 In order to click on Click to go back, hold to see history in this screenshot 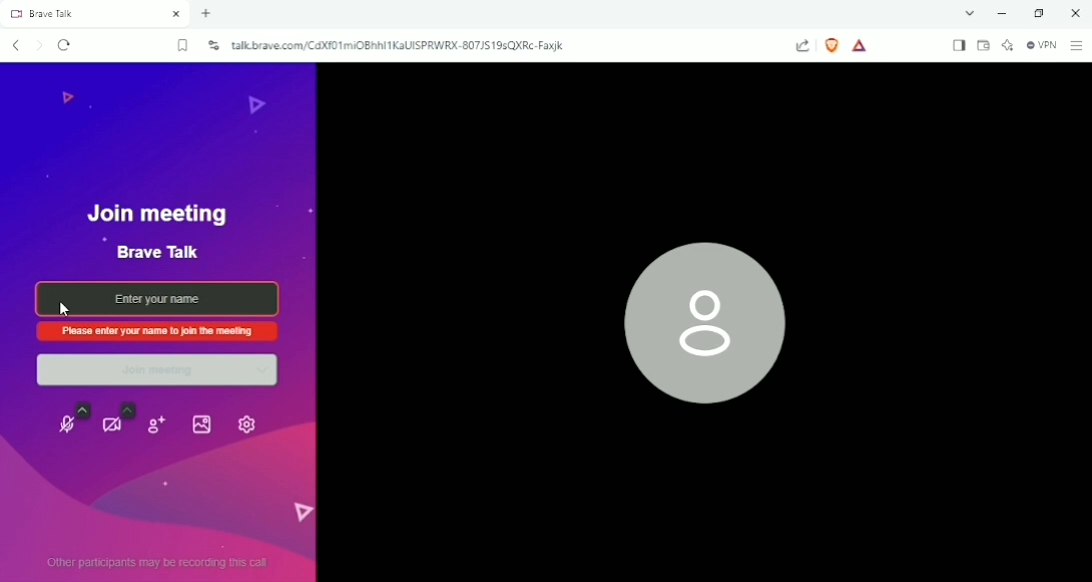, I will do `click(14, 46)`.